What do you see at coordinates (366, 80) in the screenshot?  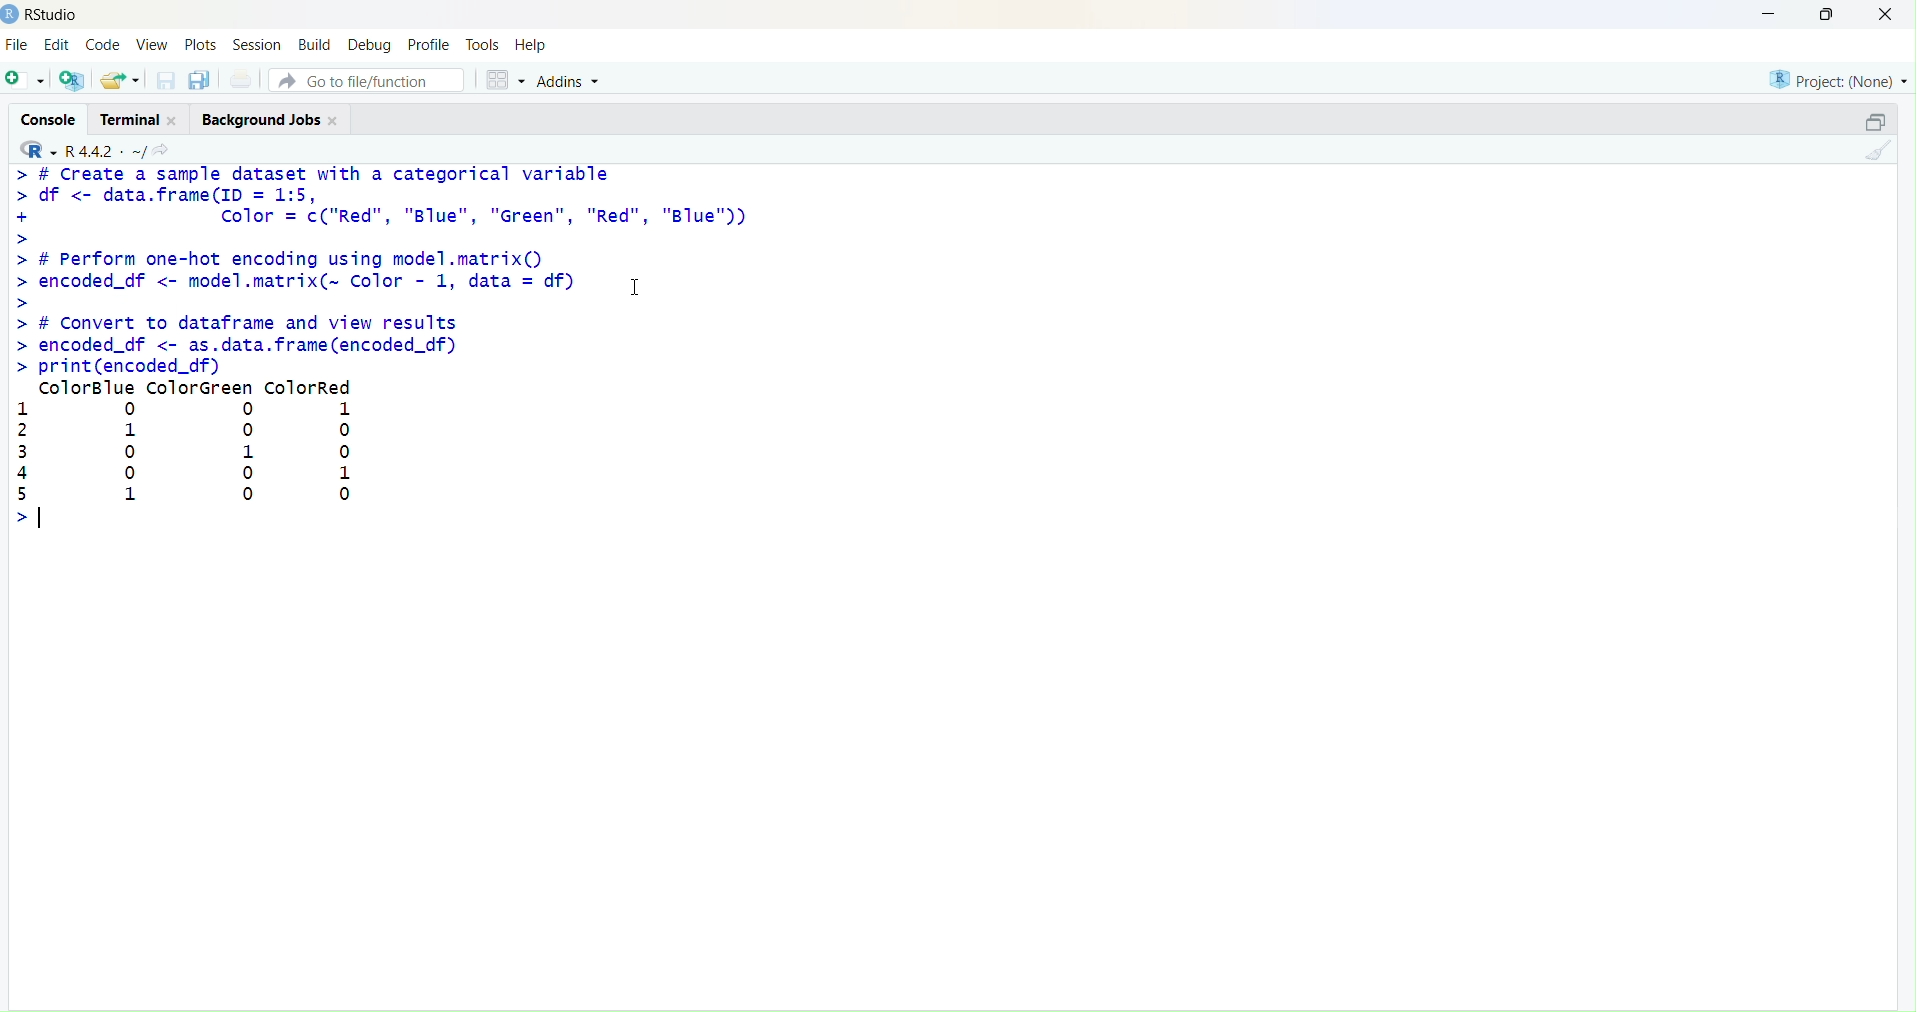 I see `go to file/function` at bounding box center [366, 80].